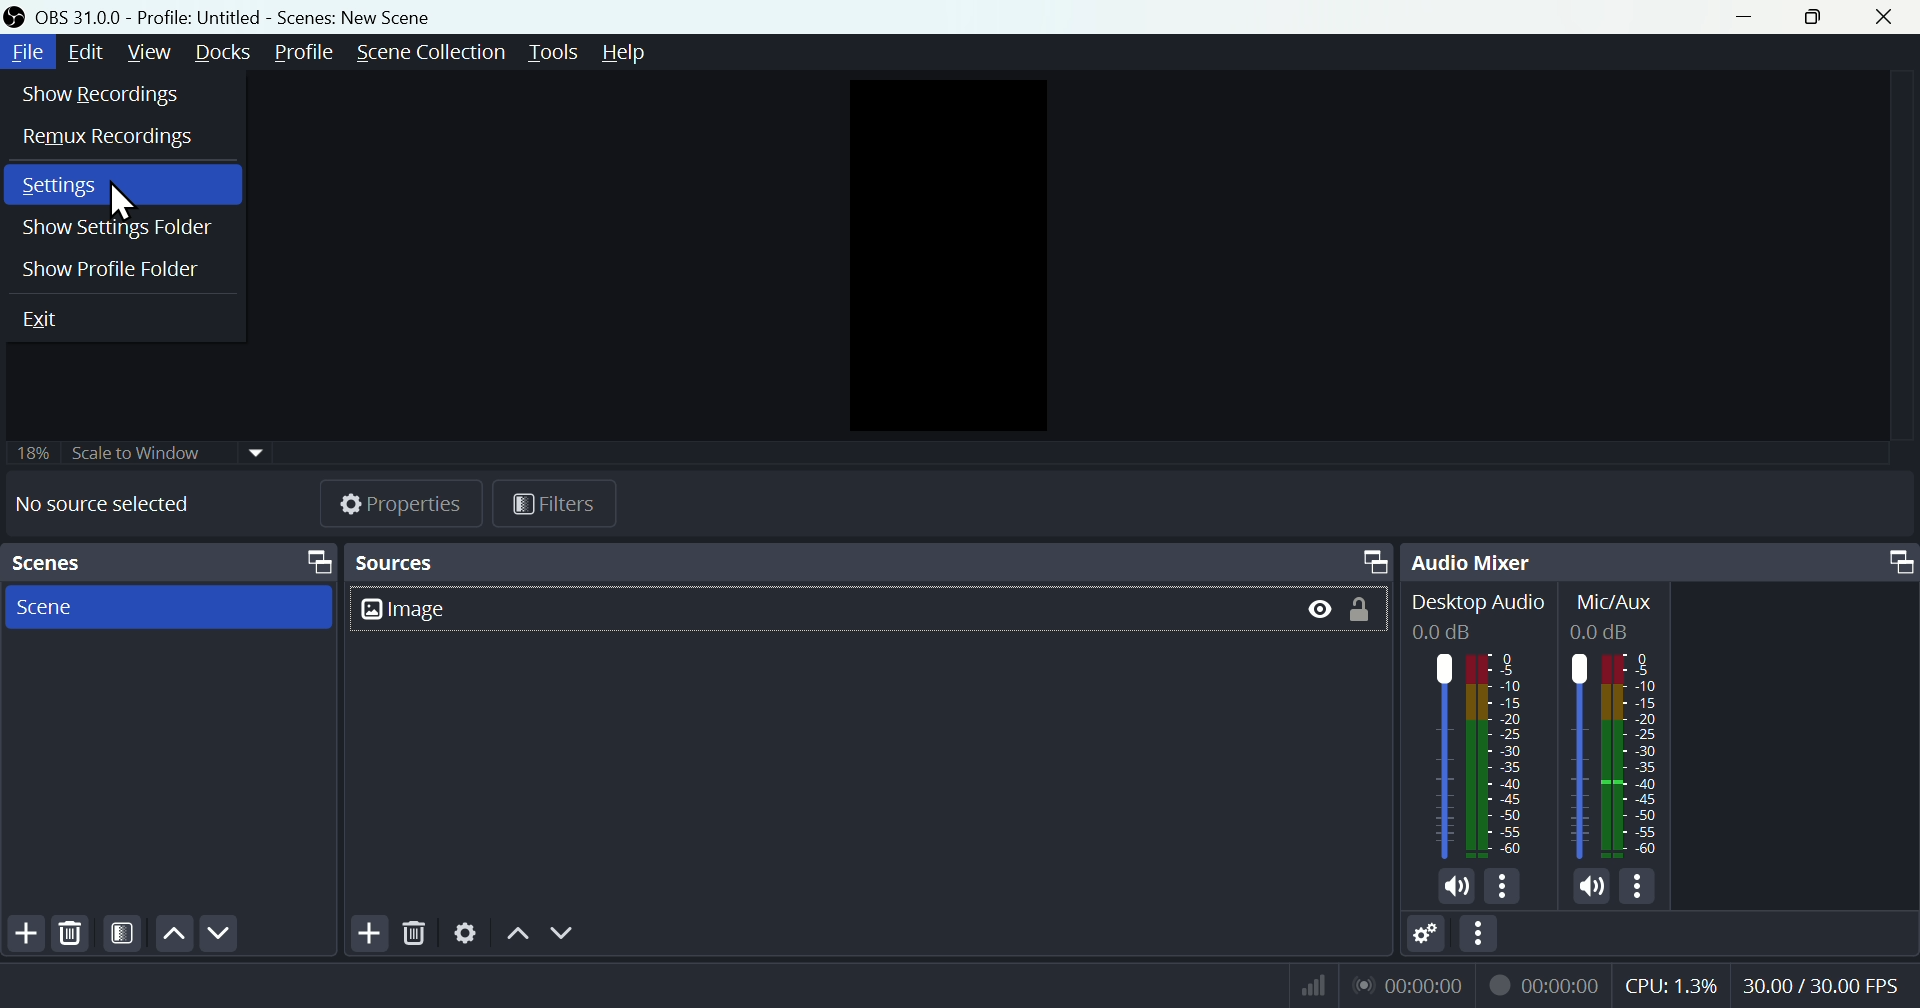 Image resolution: width=1920 pixels, height=1008 pixels. Describe the element at coordinates (219, 54) in the screenshot. I see `Docks` at that location.